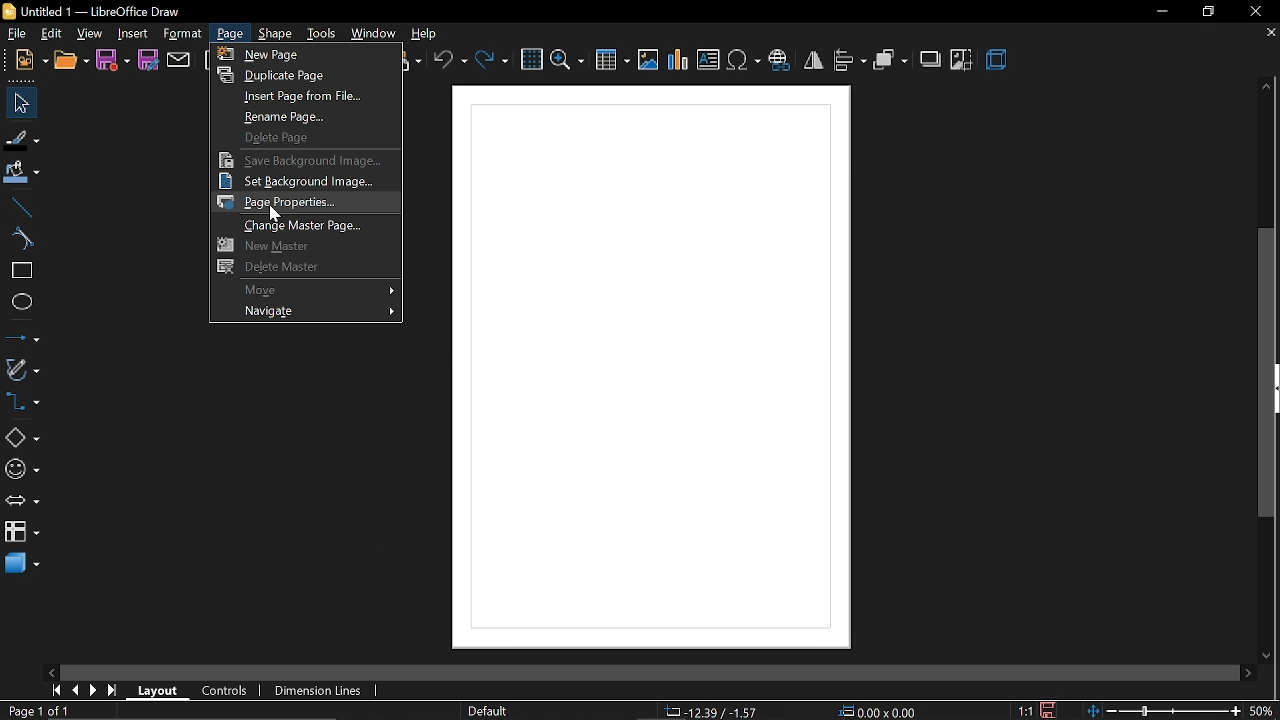 Image resolution: width=1280 pixels, height=720 pixels. I want to click on 3d effect, so click(998, 59).